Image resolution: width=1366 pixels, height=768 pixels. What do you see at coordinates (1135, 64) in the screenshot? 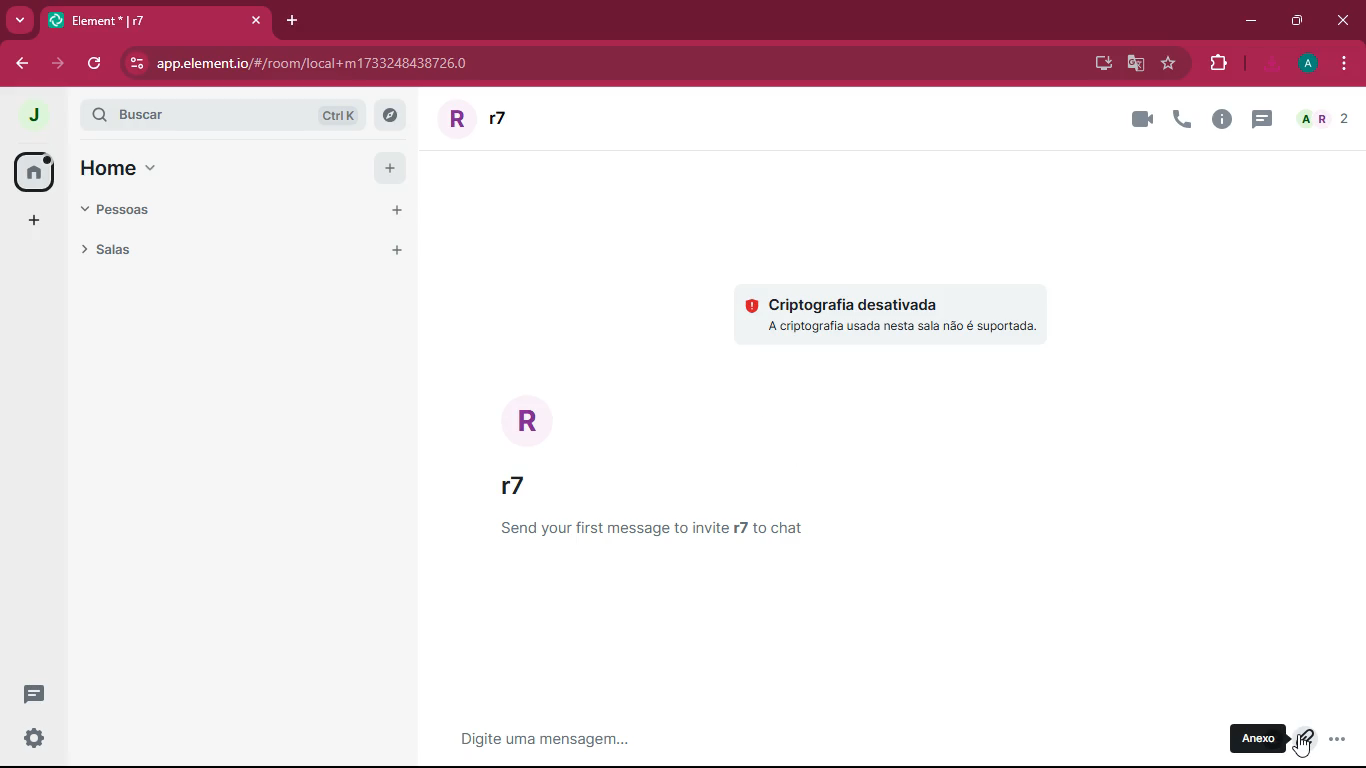
I see `google translate` at bounding box center [1135, 64].